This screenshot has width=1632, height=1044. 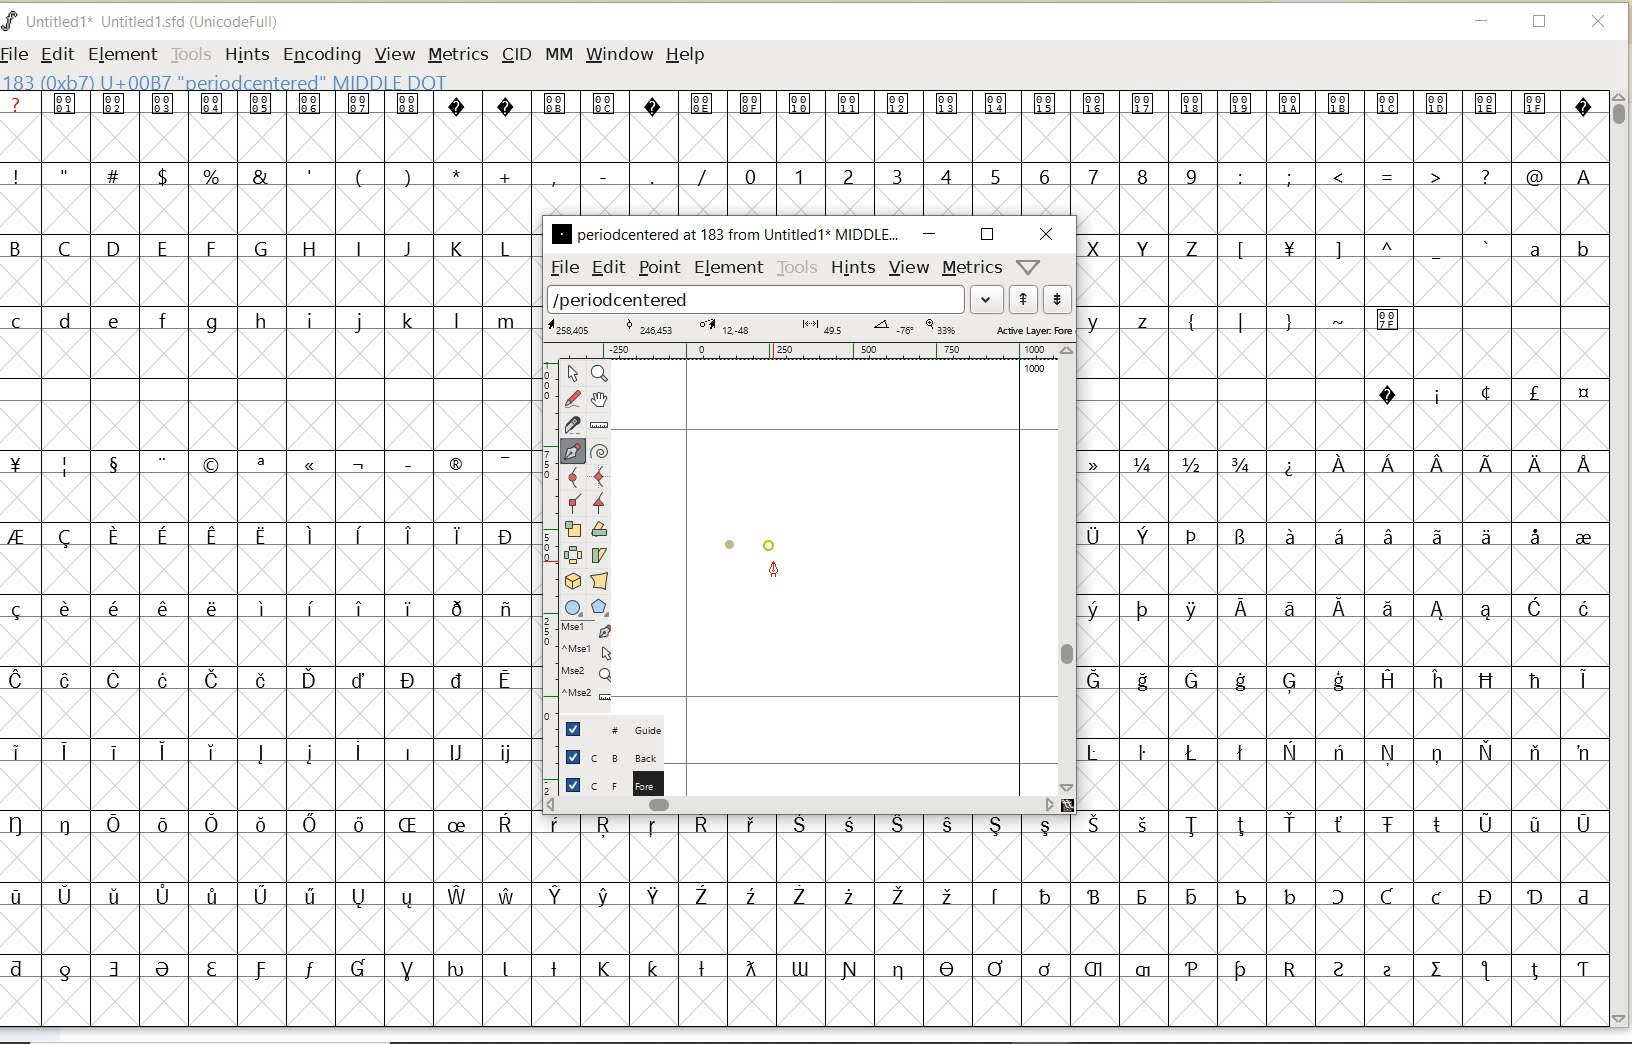 What do you see at coordinates (573, 450) in the screenshot?
I see `add a point, then drag out its control points` at bounding box center [573, 450].